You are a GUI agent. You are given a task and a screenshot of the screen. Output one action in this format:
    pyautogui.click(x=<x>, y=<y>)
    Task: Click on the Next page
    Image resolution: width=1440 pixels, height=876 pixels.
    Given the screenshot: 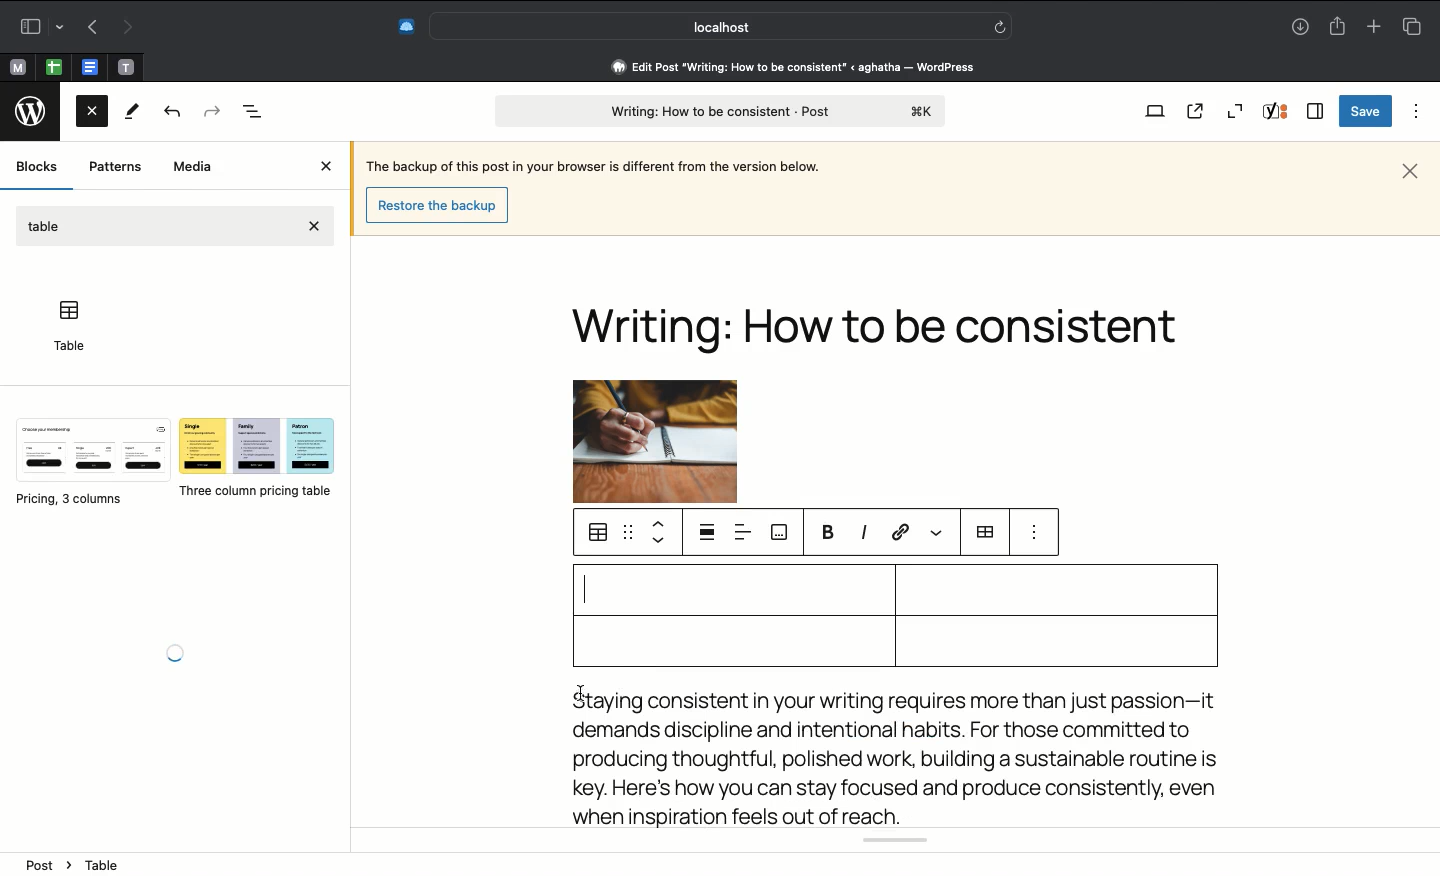 What is the action you would take?
    pyautogui.click(x=125, y=29)
    